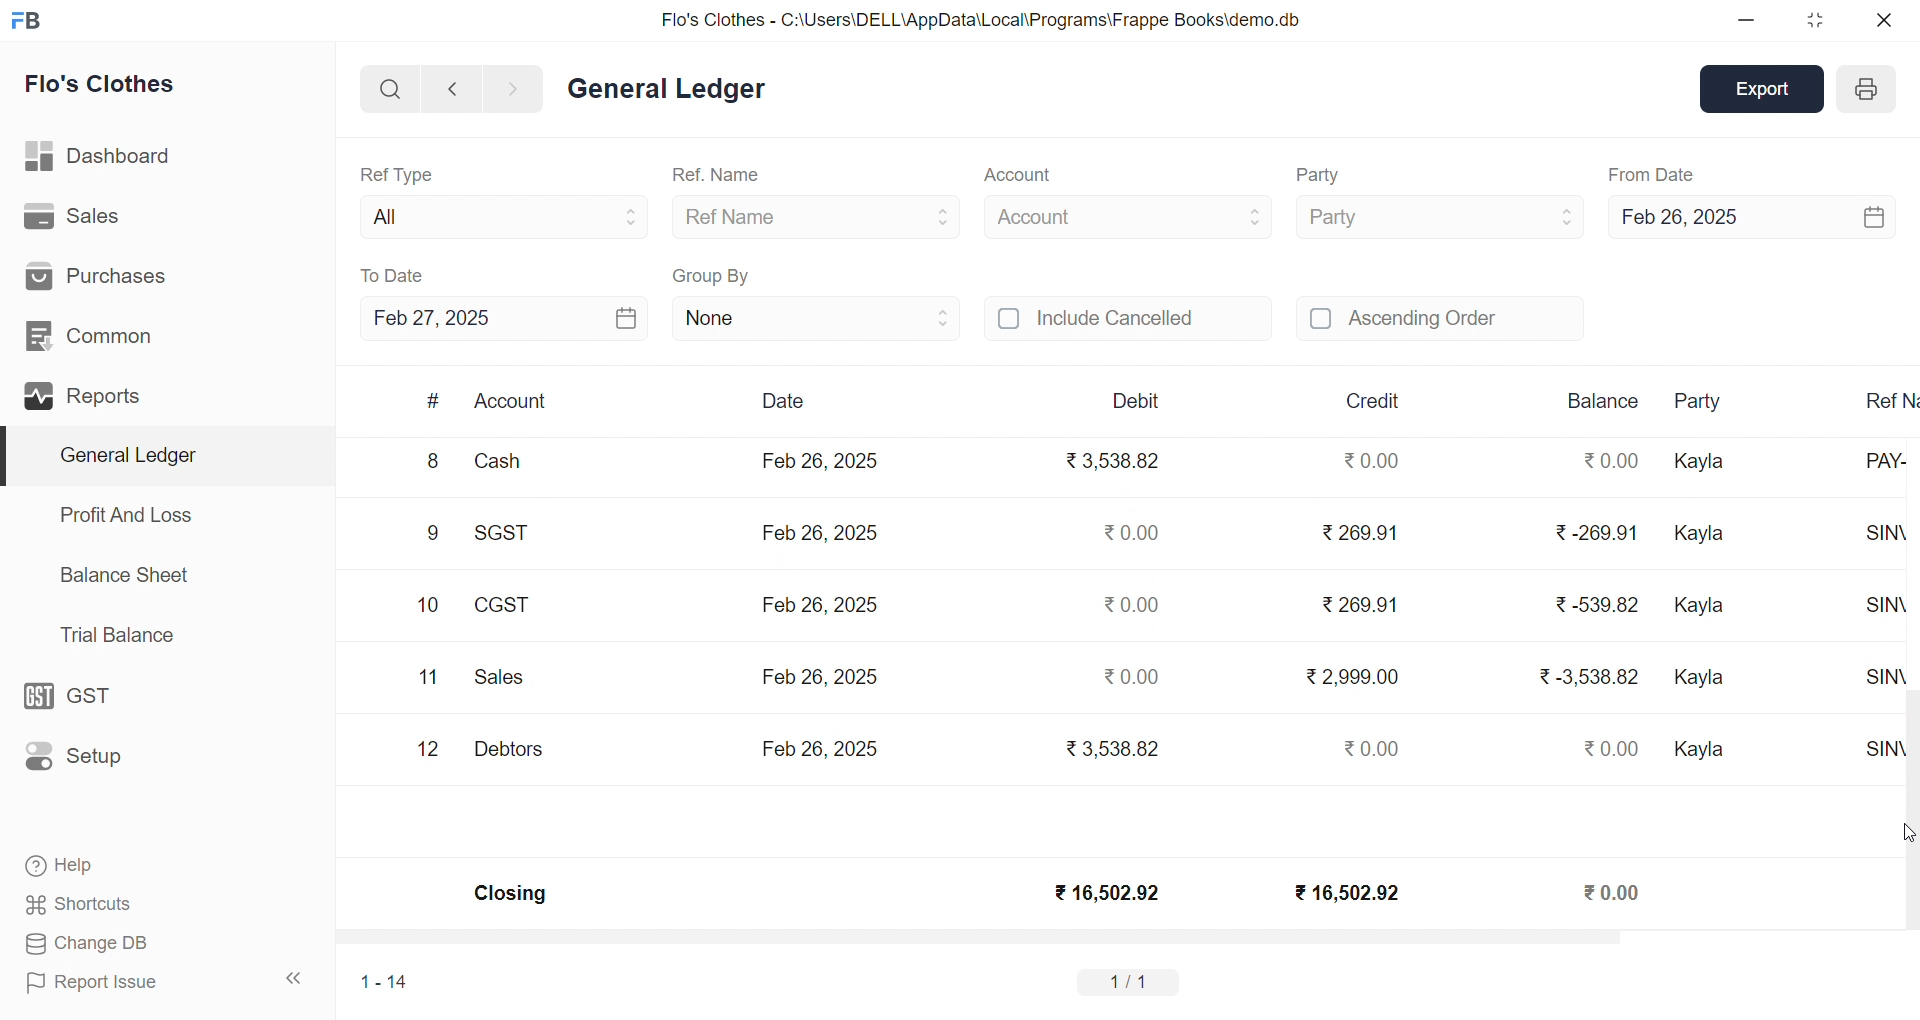 The width and height of the screenshot is (1920, 1020). What do you see at coordinates (1703, 463) in the screenshot?
I see `Kayla` at bounding box center [1703, 463].